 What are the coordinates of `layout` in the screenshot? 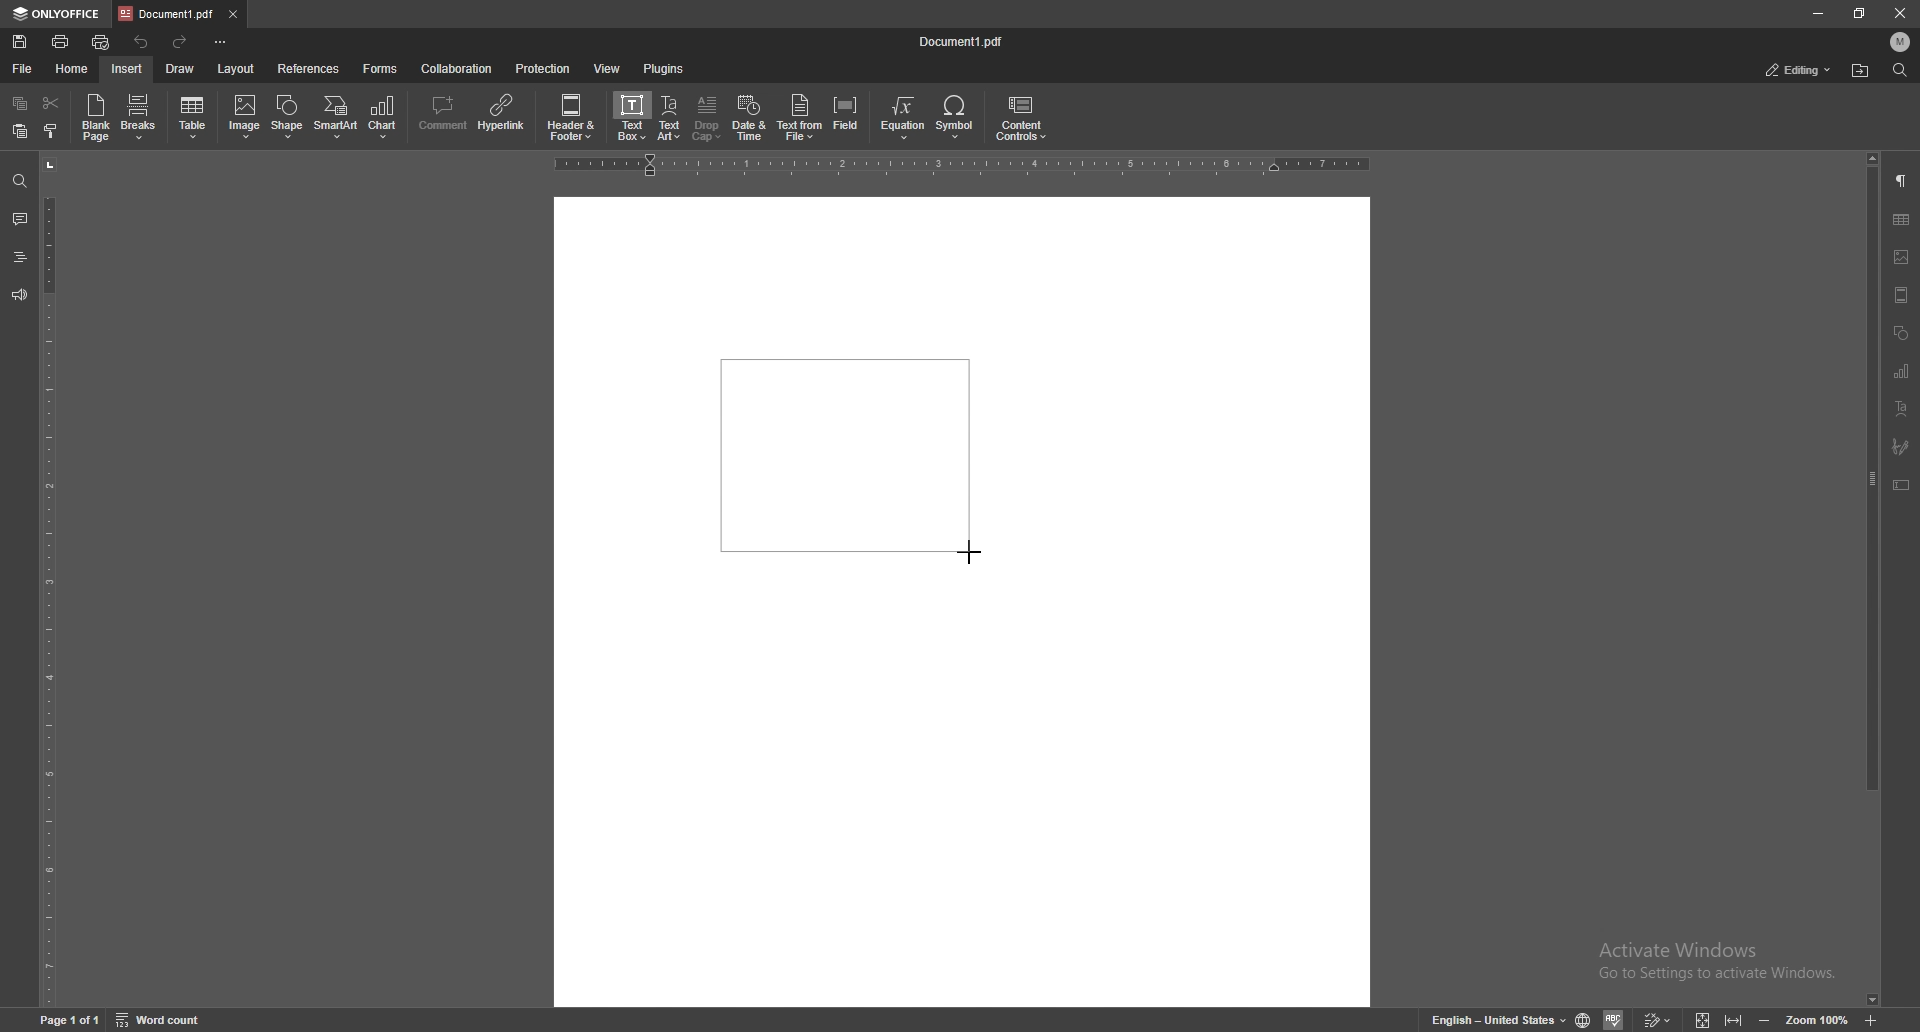 It's located at (238, 70).